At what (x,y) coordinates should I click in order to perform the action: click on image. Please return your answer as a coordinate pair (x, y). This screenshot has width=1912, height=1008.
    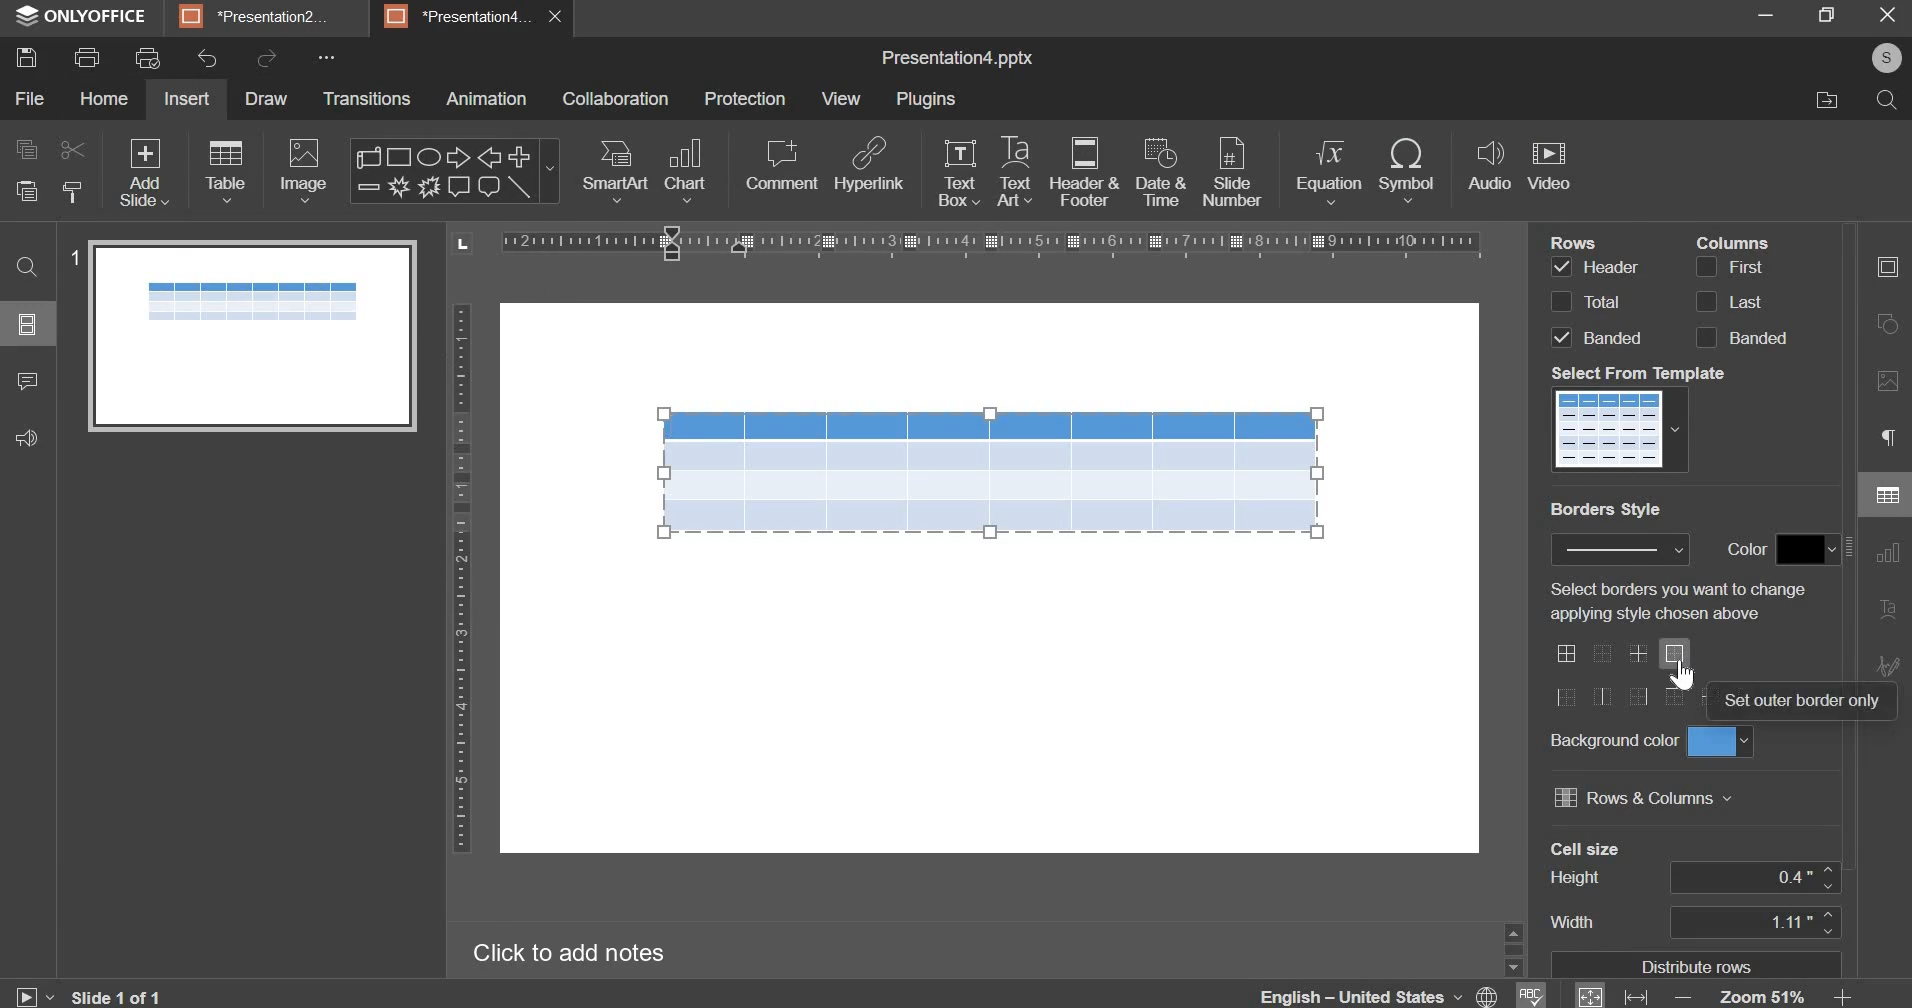
    Looking at the image, I should click on (302, 172).